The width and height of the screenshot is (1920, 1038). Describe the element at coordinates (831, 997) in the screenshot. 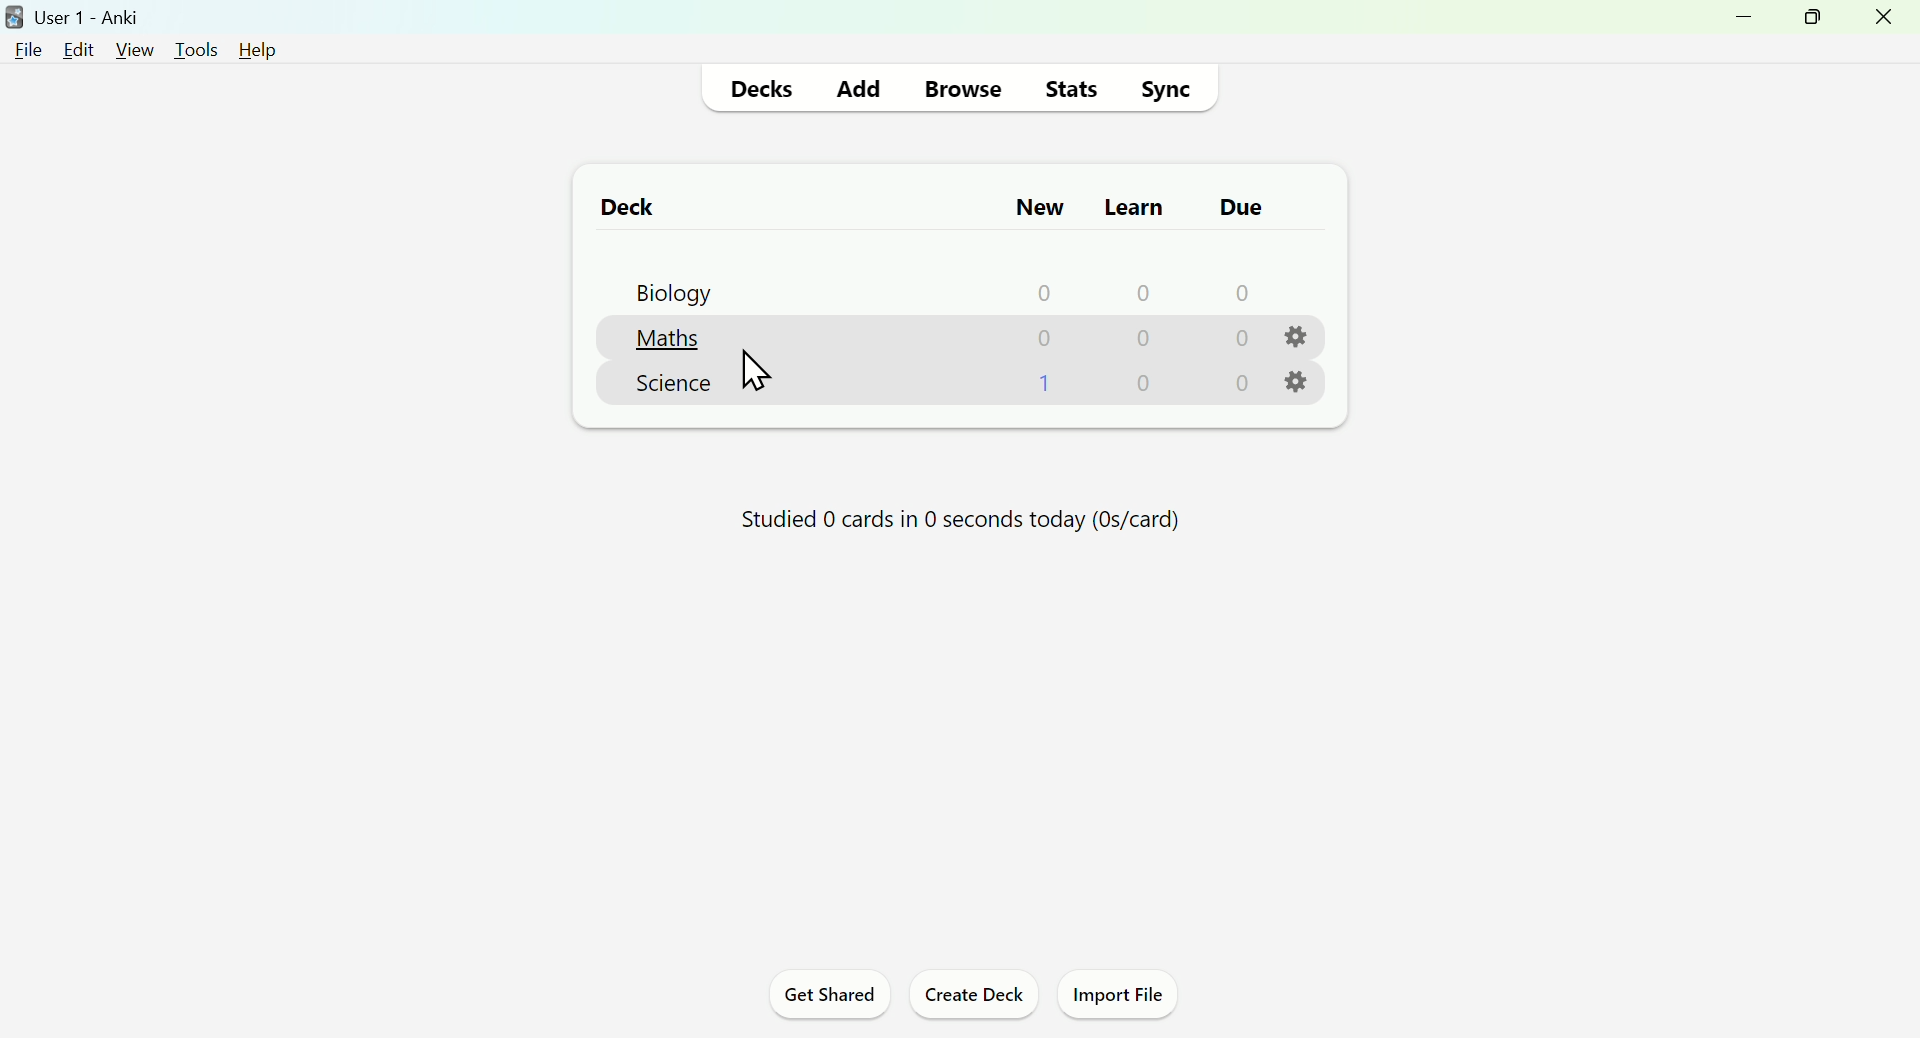

I see `Get Shared` at that location.